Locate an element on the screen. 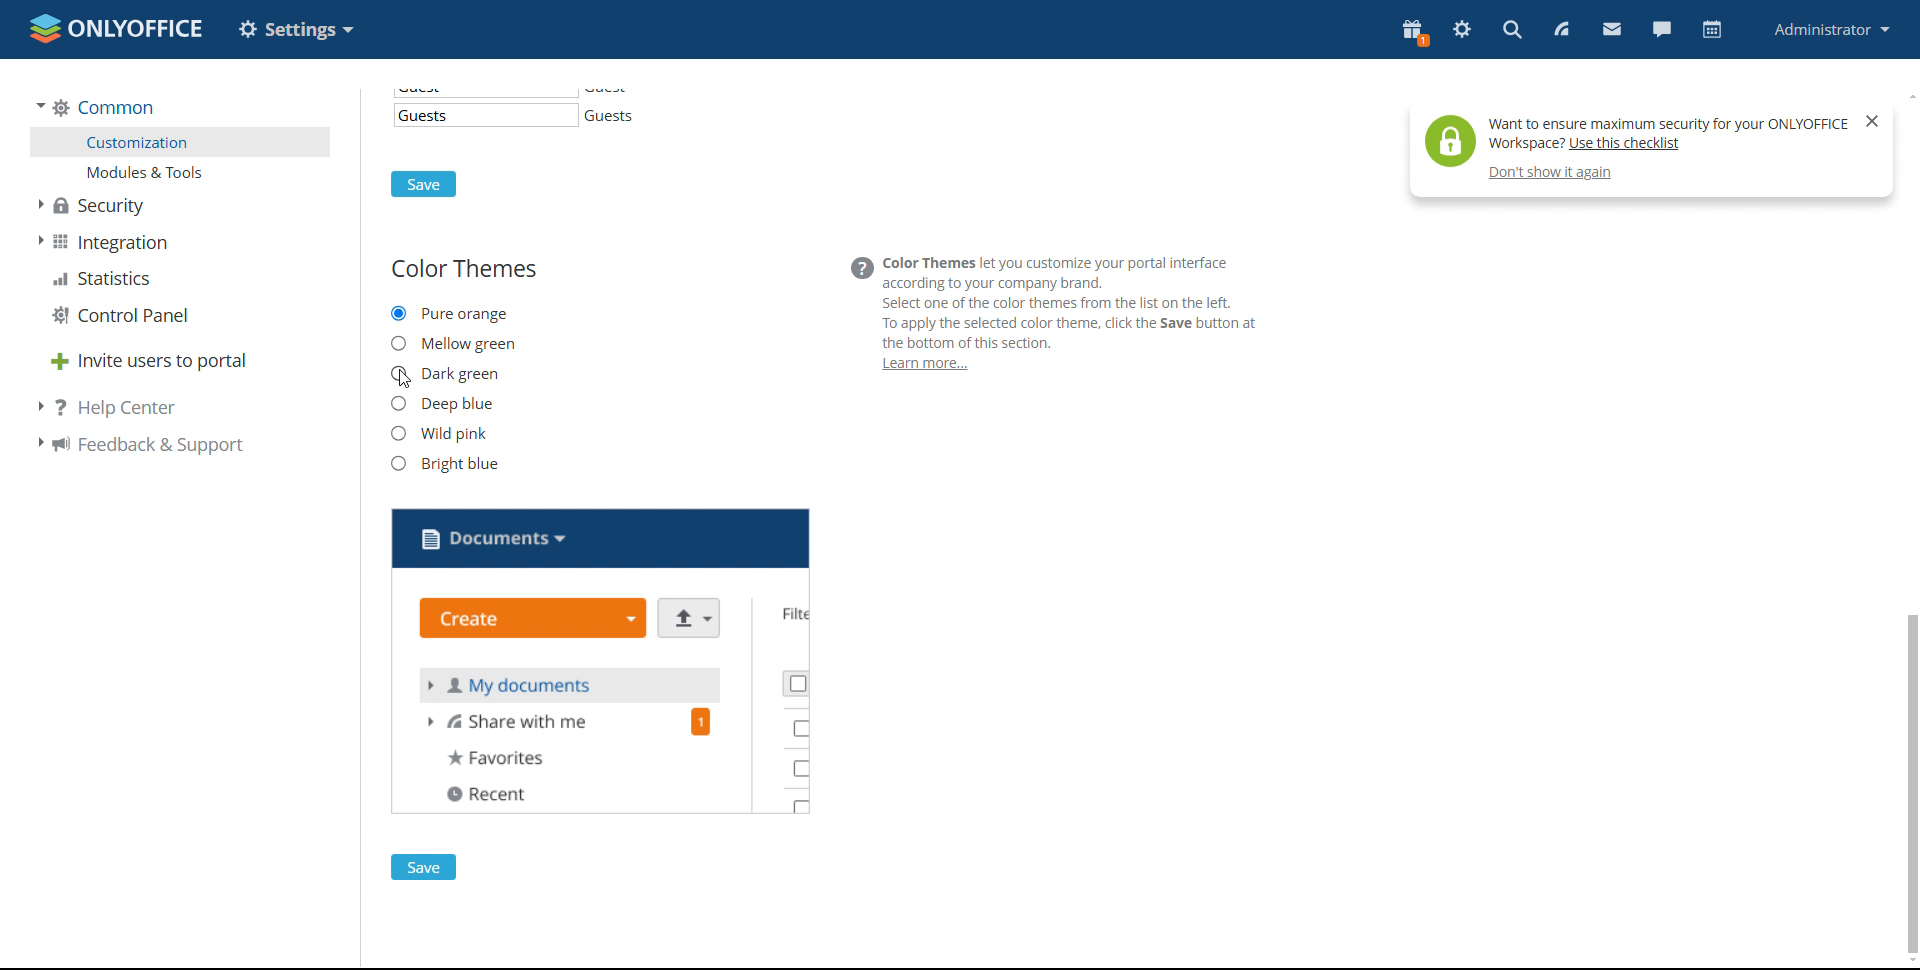  dark green is located at coordinates (444, 374).